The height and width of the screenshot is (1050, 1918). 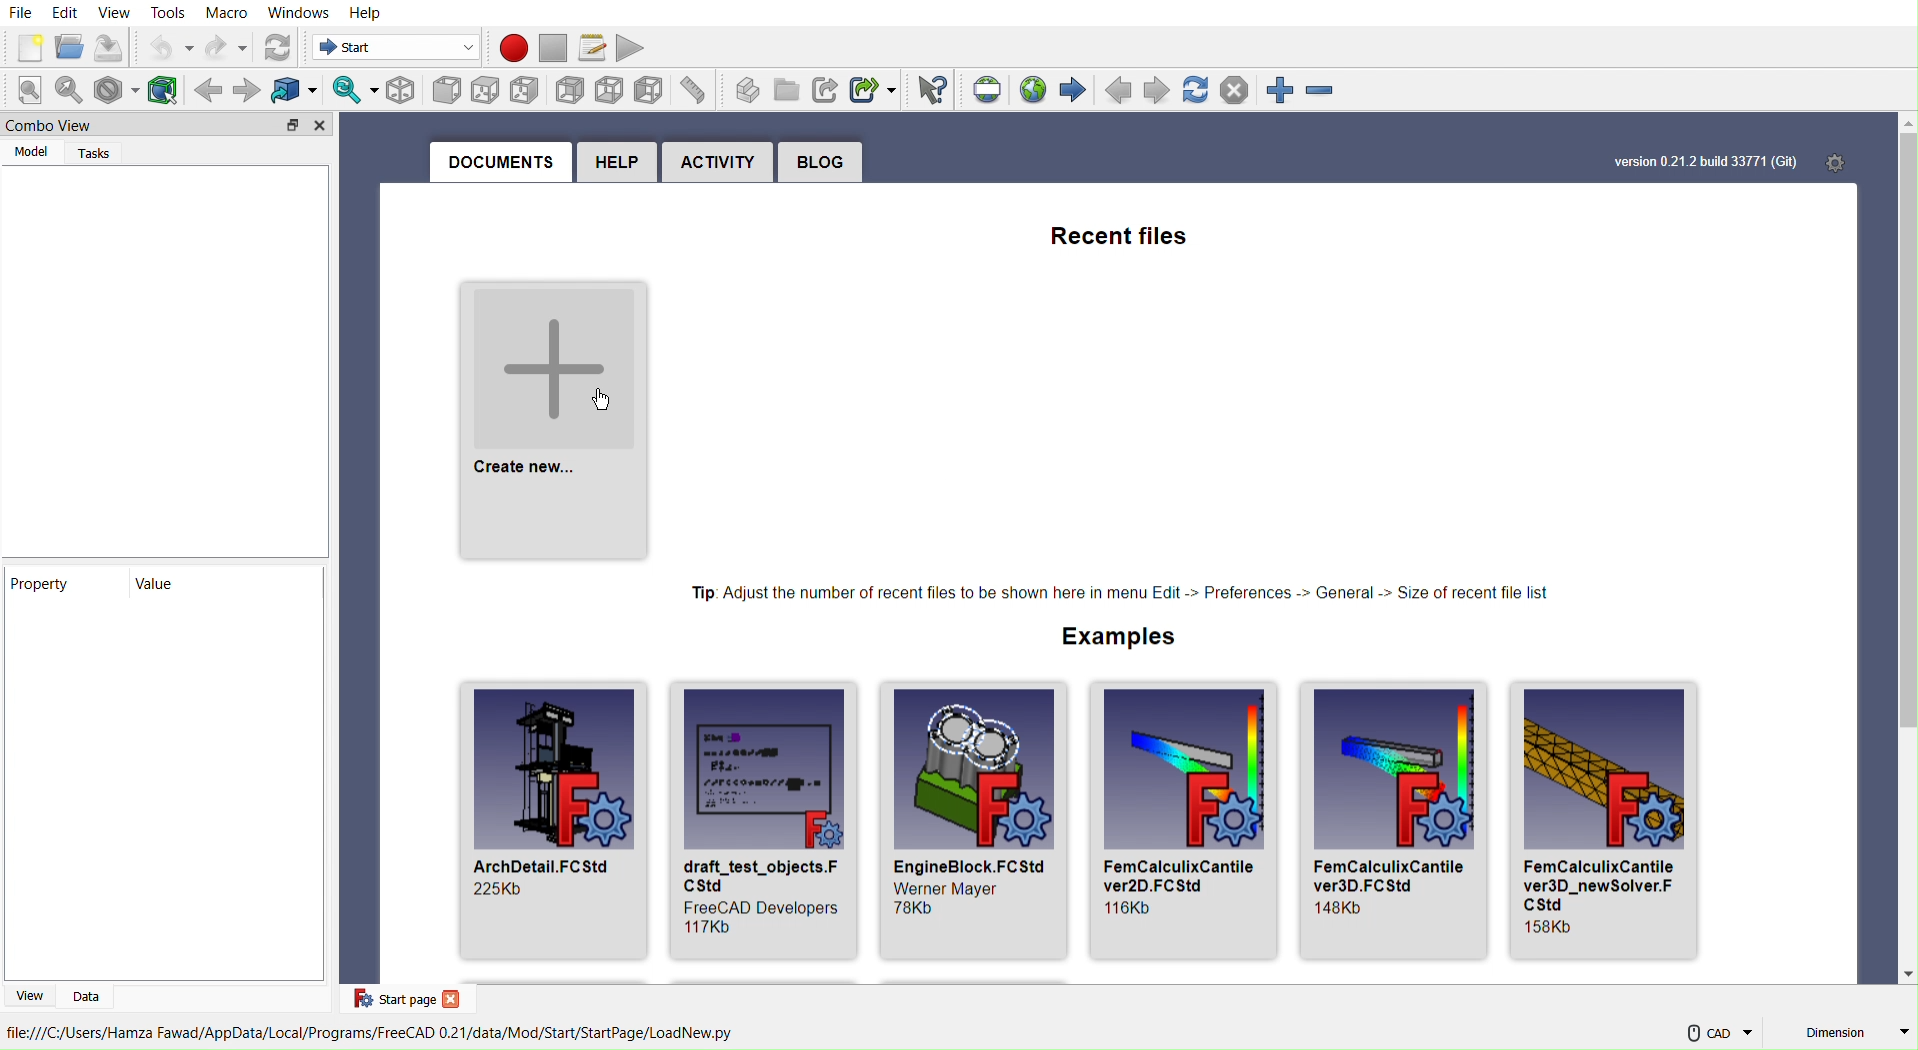 I want to click on Stop Macro recording session, so click(x=552, y=46).